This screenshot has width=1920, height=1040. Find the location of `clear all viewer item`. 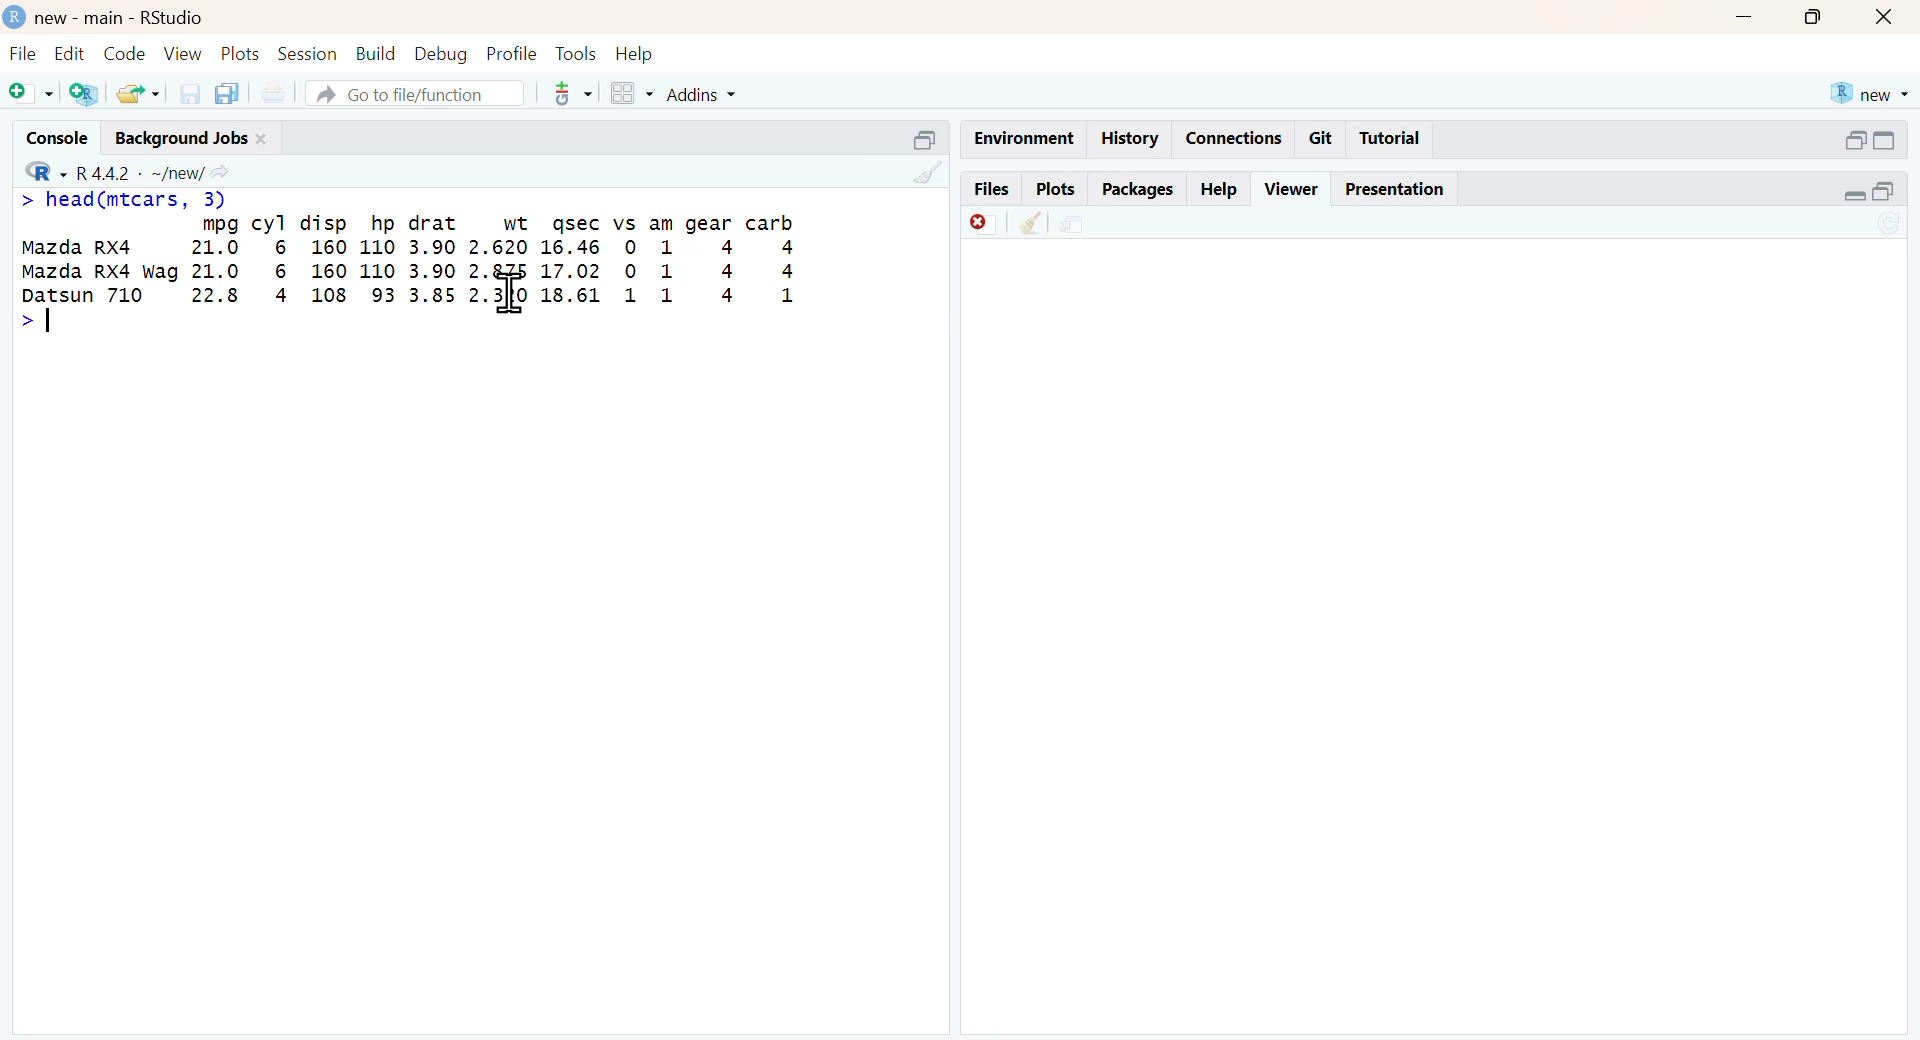

clear all viewer item is located at coordinates (1023, 225).